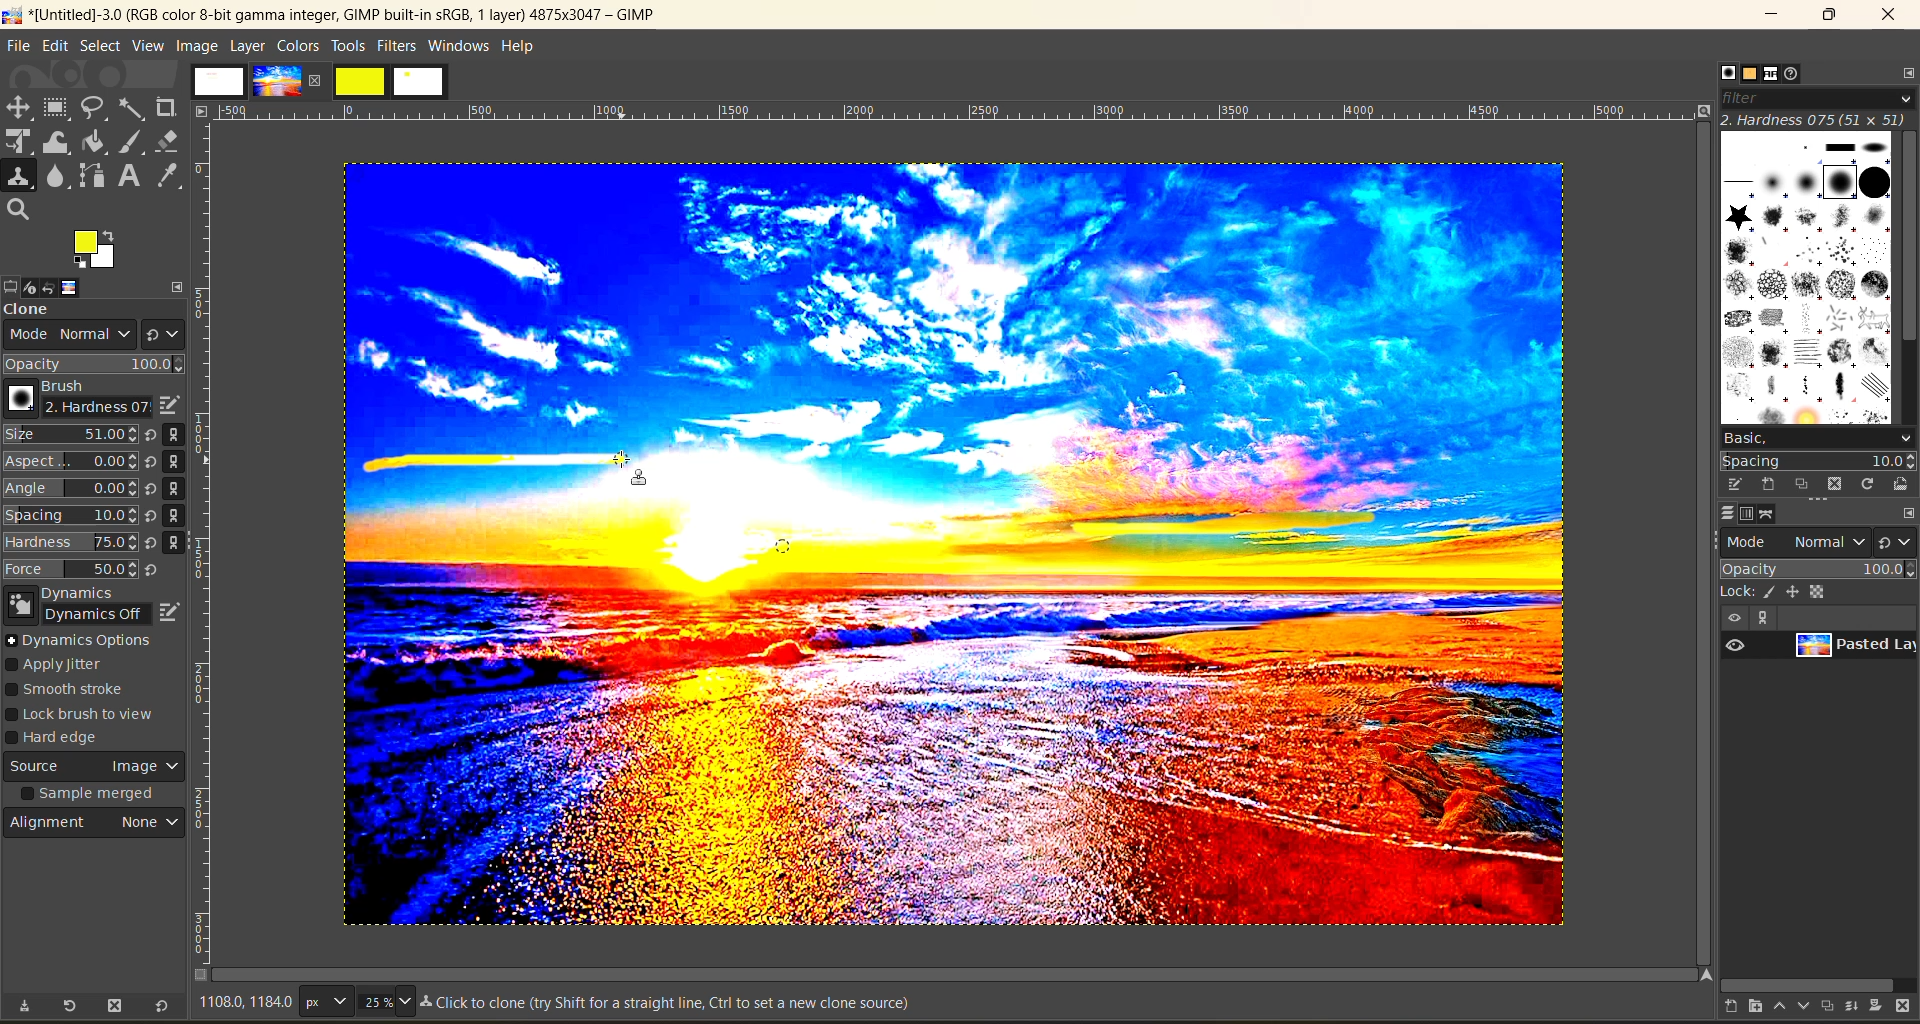 The height and width of the screenshot is (1024, 1920). Describe the element at coordinates (1888, 18) in the screenshot. I see `close` at that location.